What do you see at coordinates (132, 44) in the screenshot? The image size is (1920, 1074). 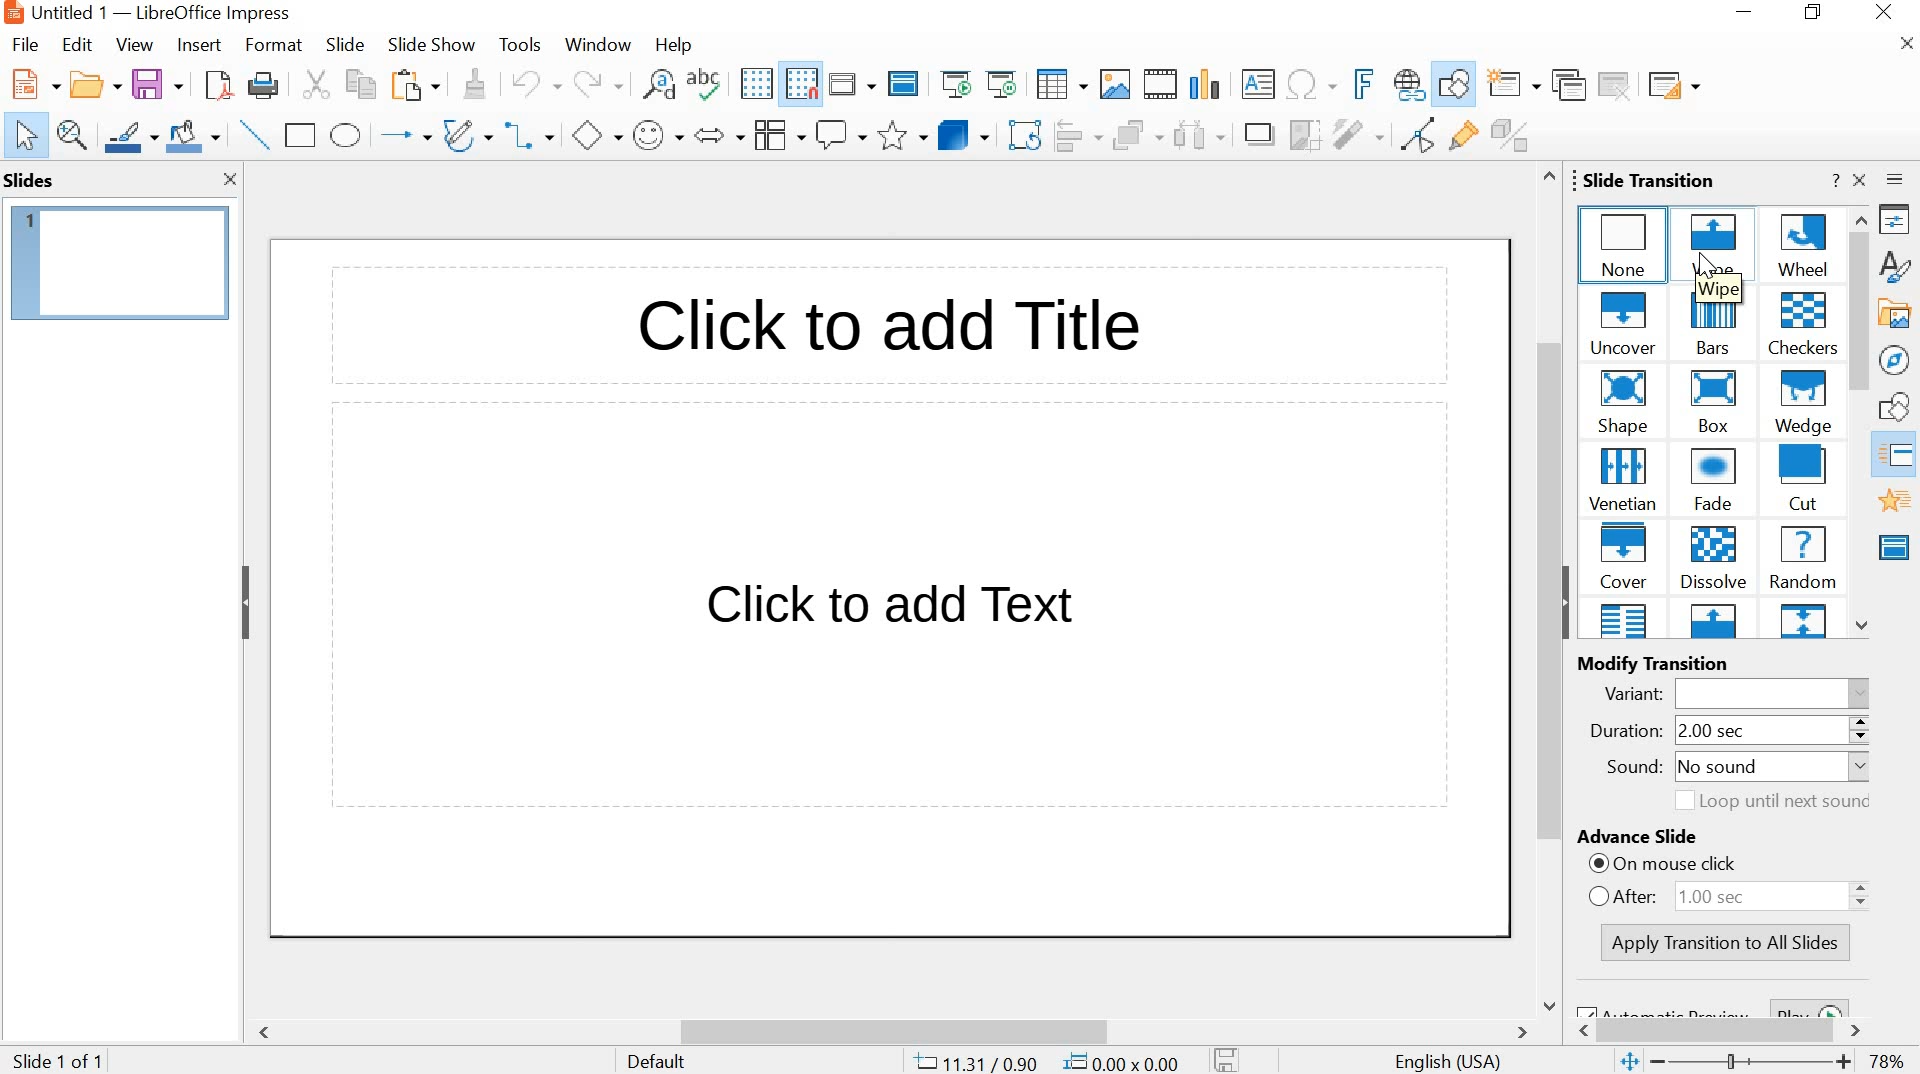 I see `VIEW` at bounding box center [132, 44].